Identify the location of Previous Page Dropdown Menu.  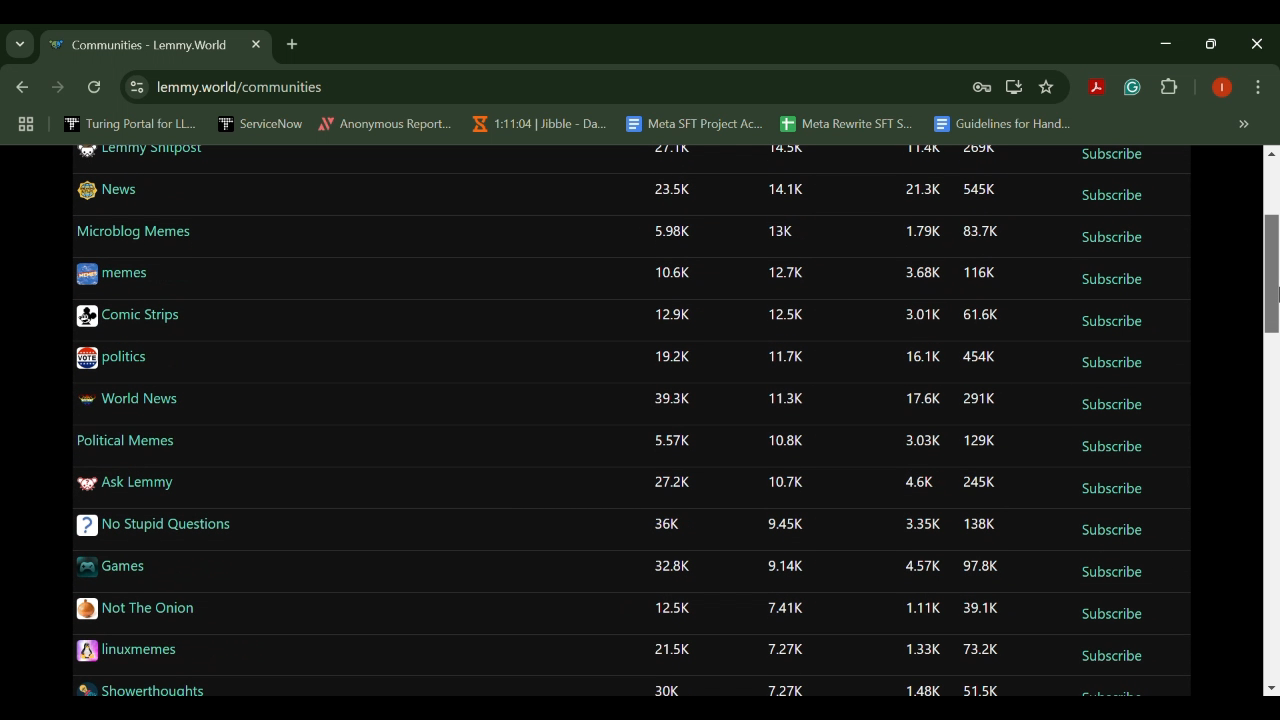
(20, 45).